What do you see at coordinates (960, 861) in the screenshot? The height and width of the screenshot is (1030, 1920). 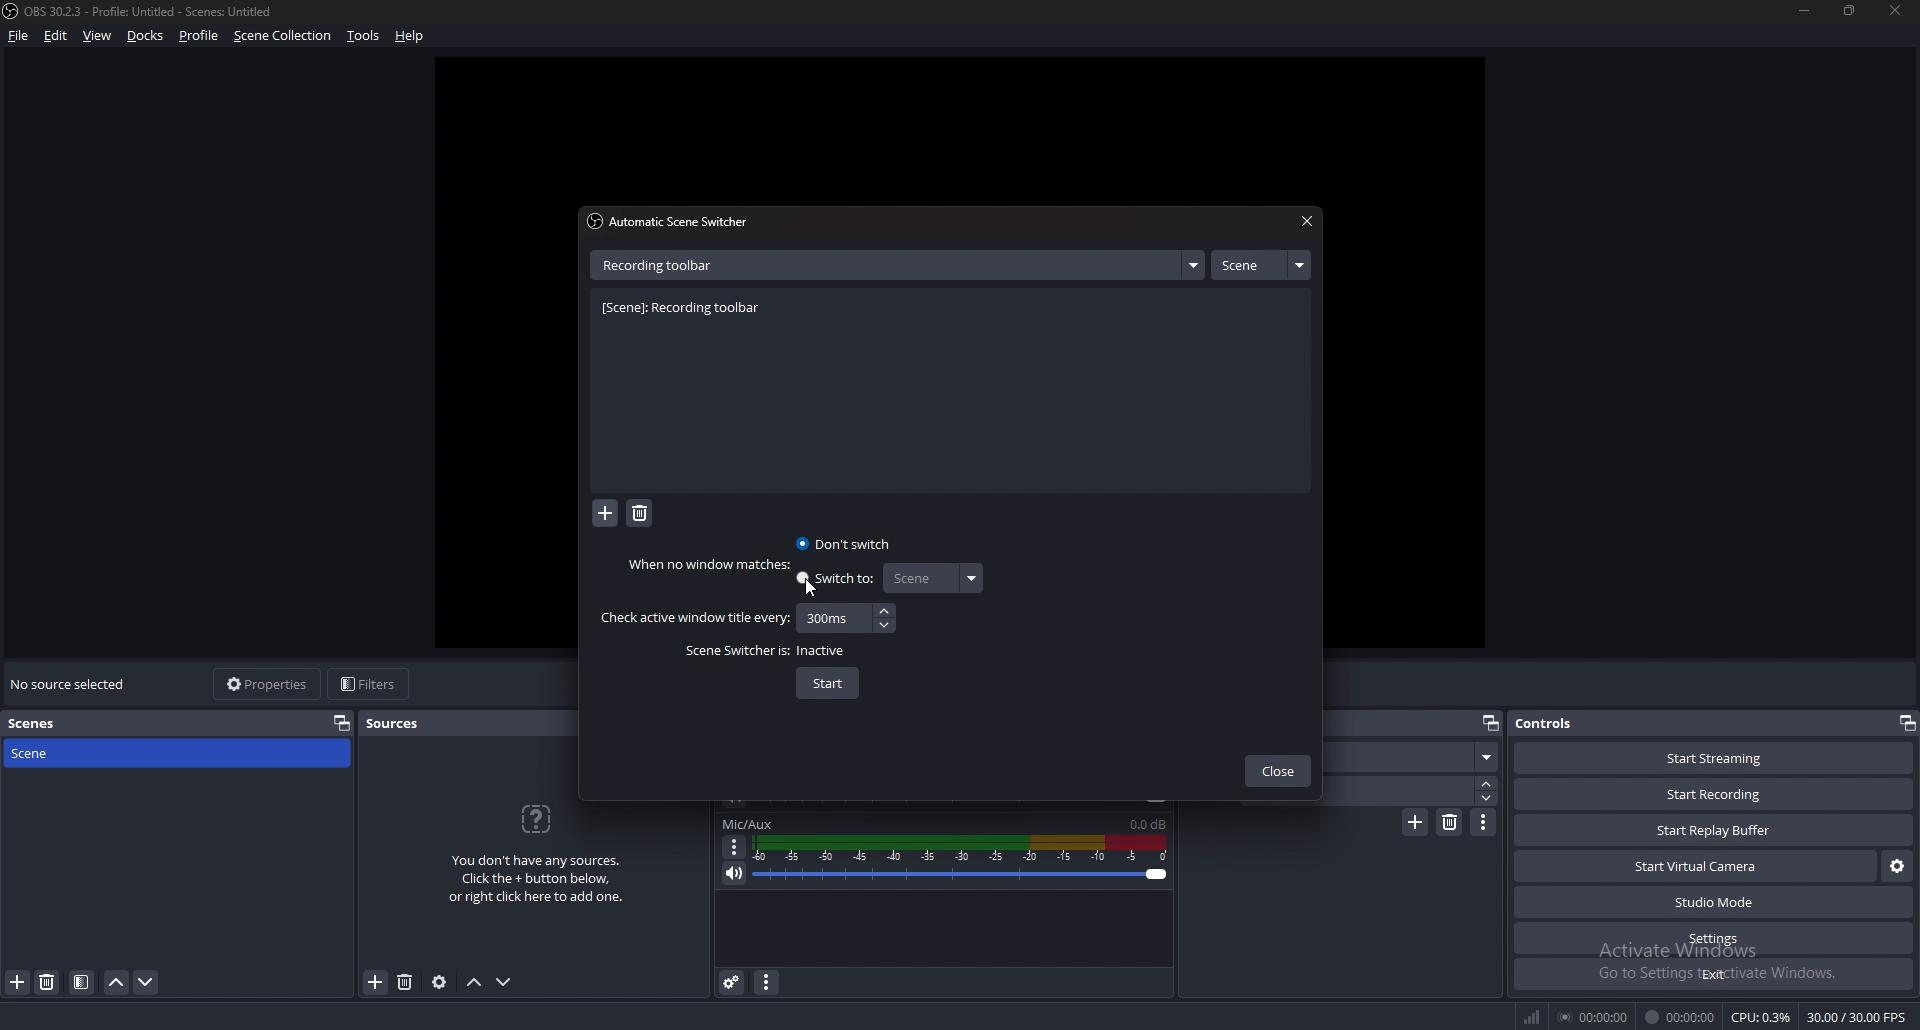 I see `volume adjust` at bounding box center [960, 861].